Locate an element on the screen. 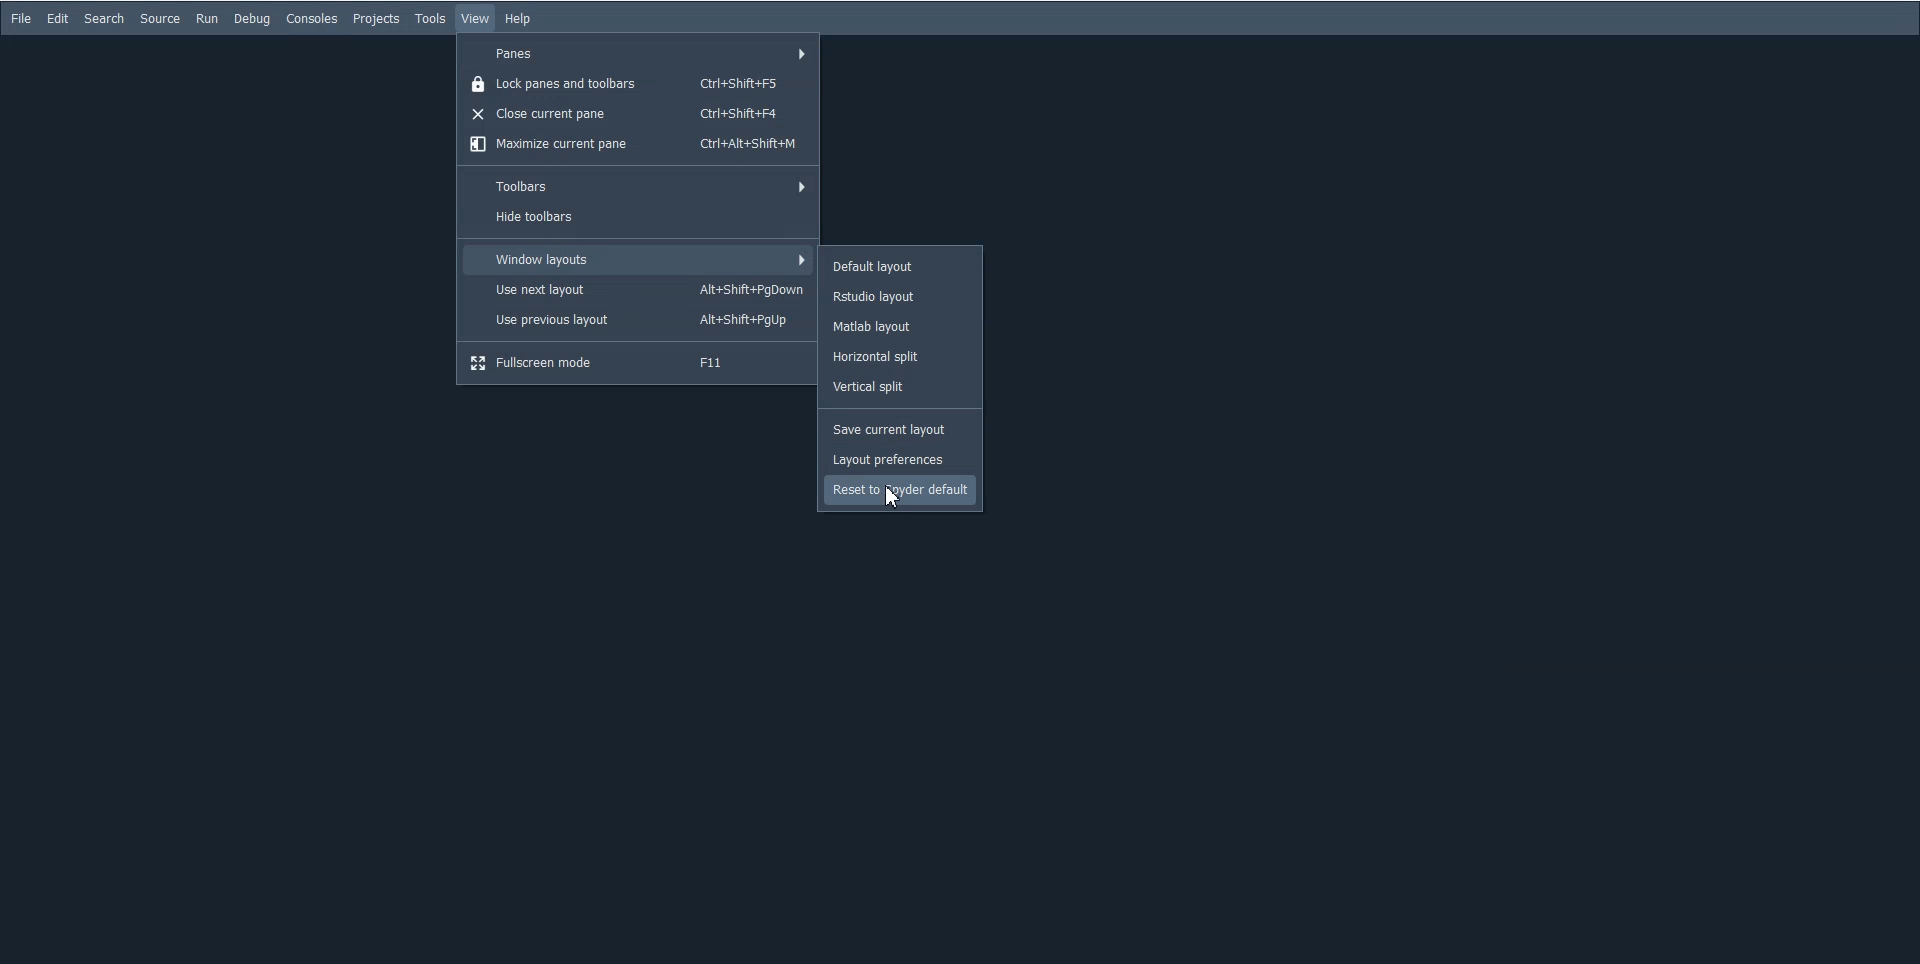 The width and height of the screenshot is (1920, 964). Use next layout is located at coordinates (637, 289).